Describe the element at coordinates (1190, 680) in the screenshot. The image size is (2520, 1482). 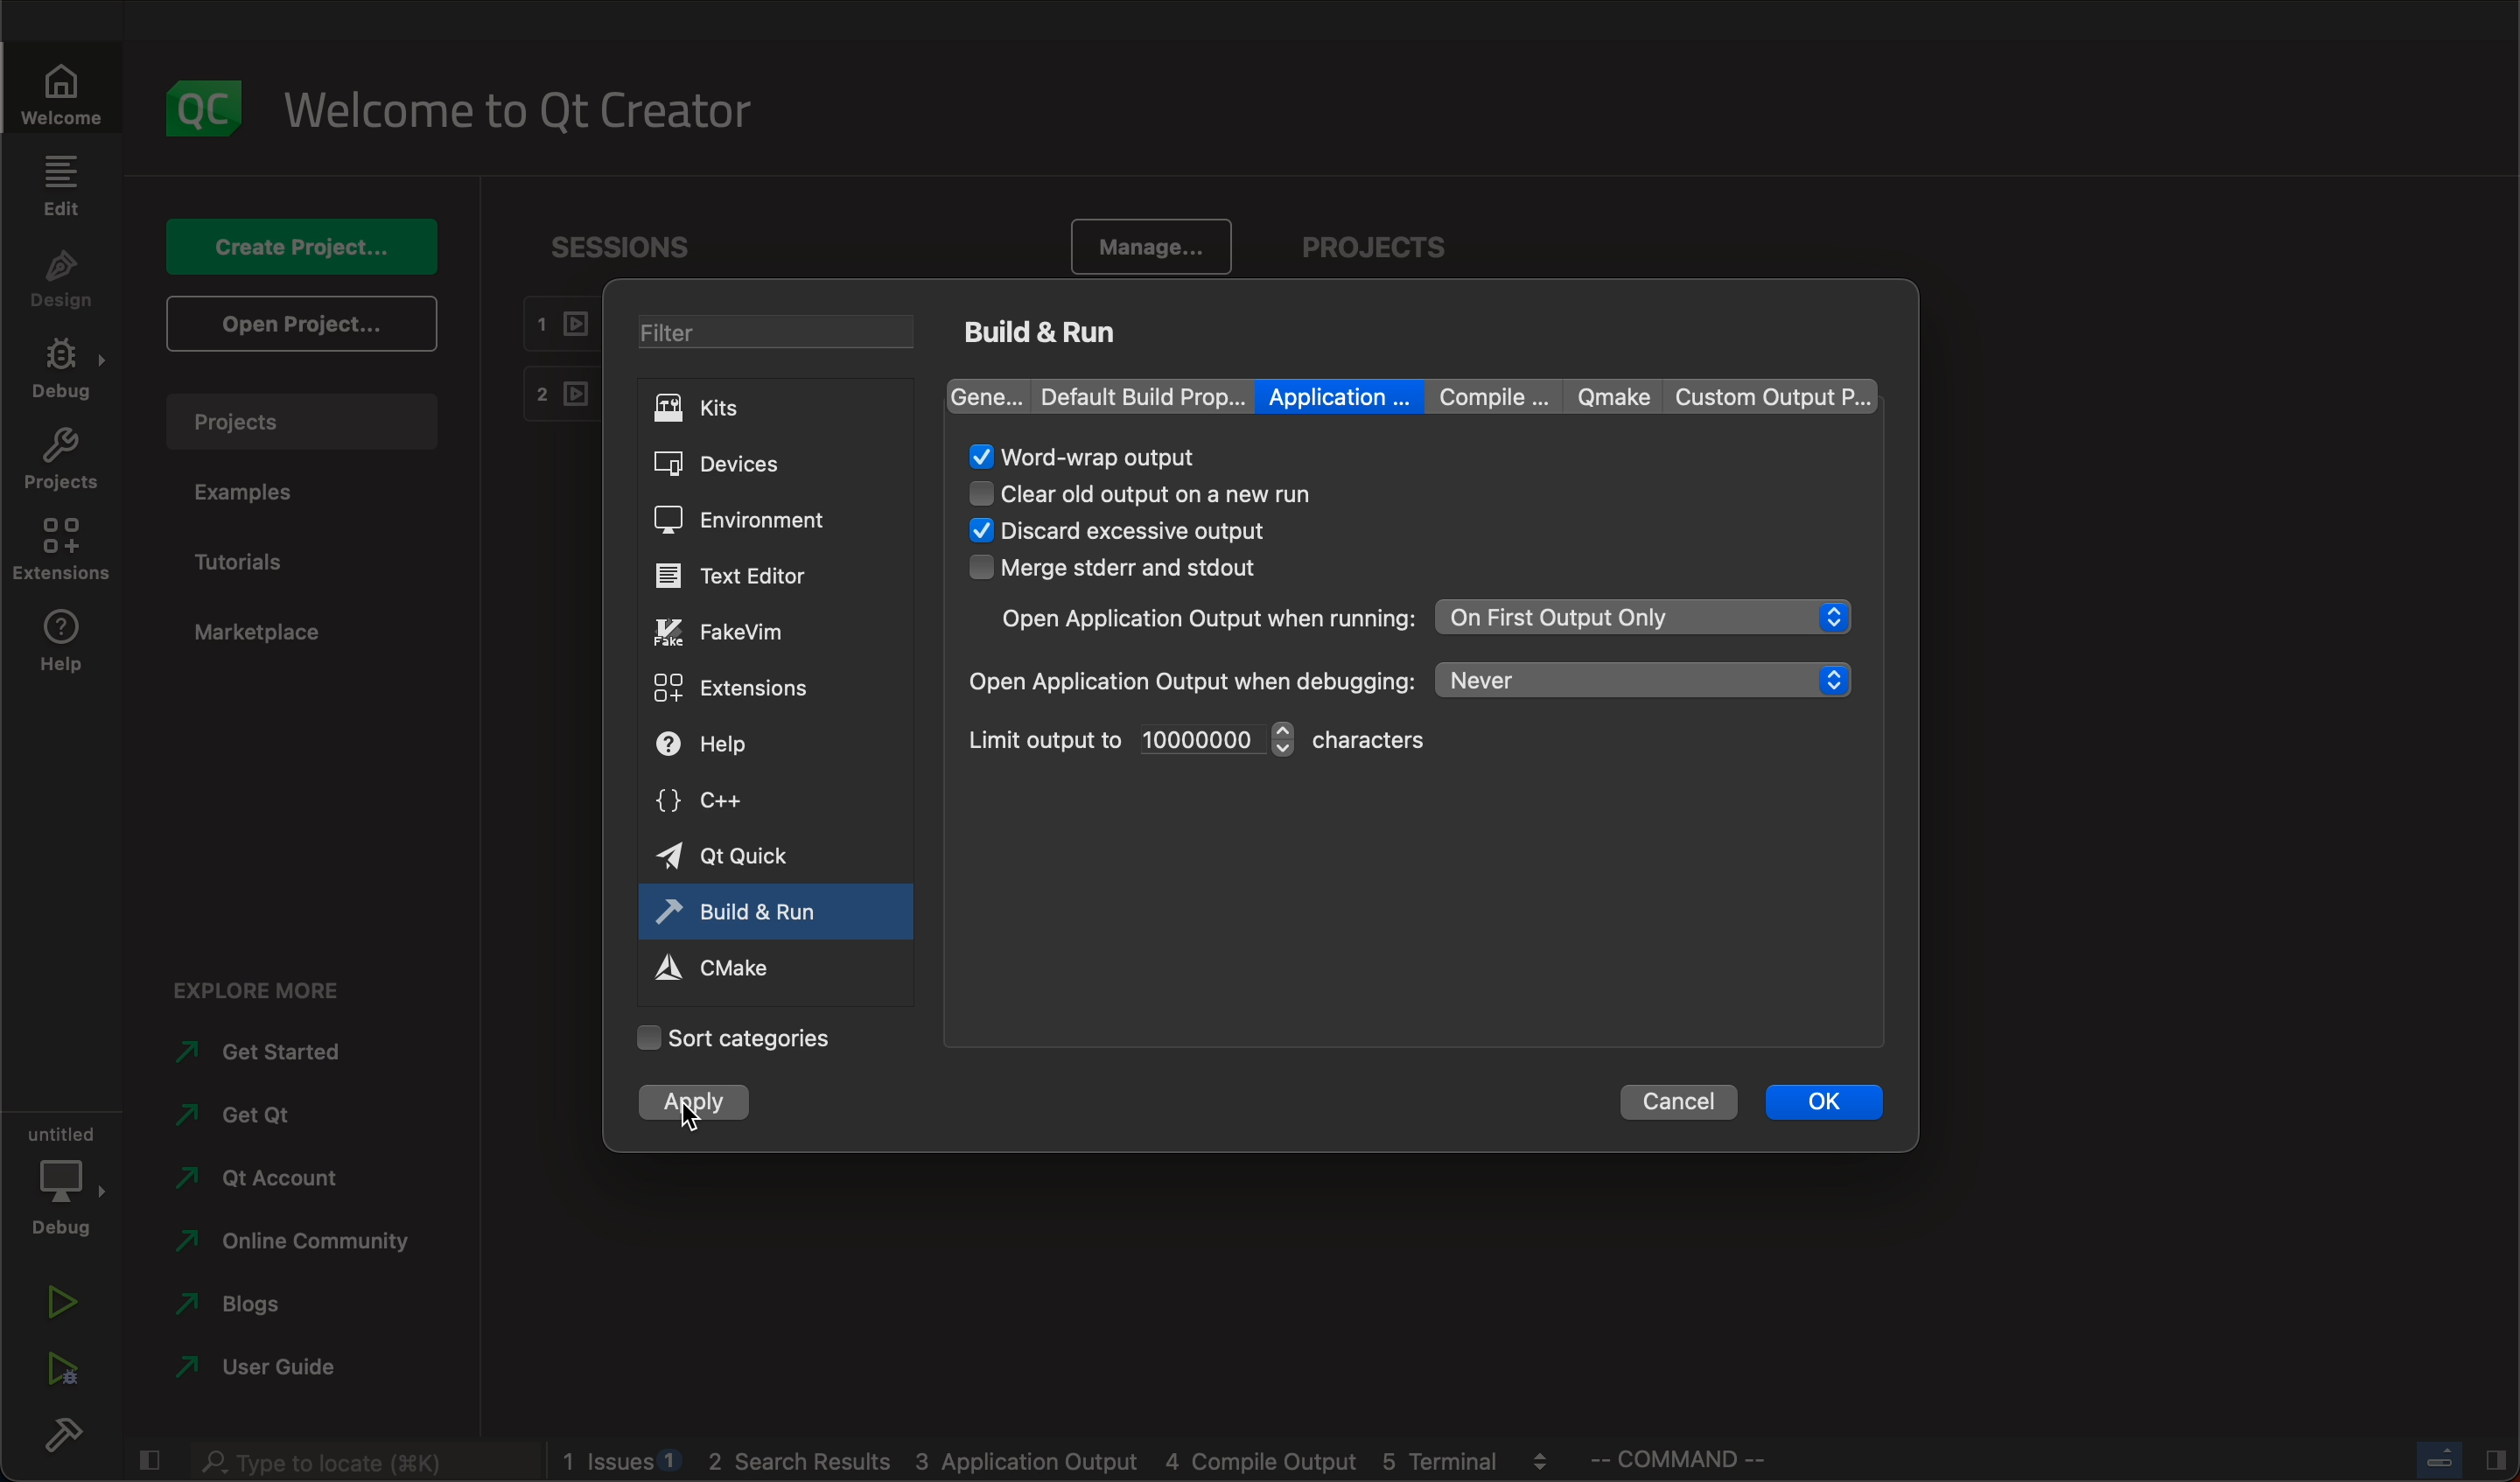
I see `open when debugging` at that location.